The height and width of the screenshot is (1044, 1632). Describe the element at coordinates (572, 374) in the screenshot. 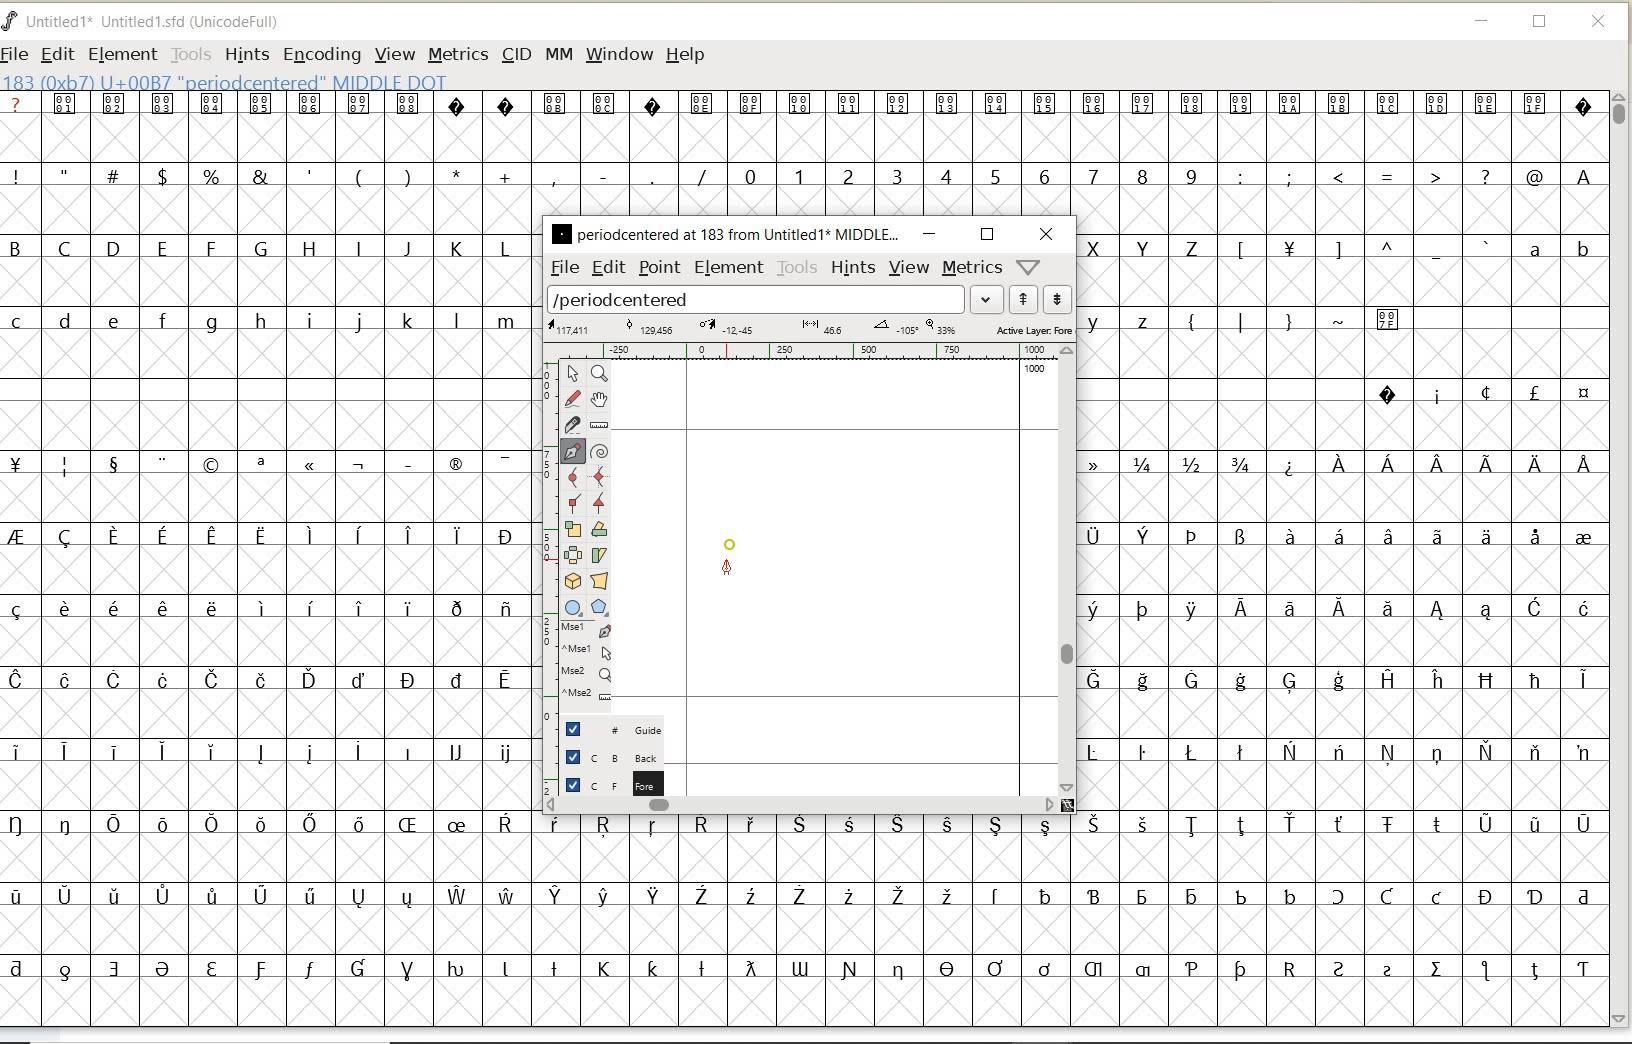

I see `pointer` at that location.